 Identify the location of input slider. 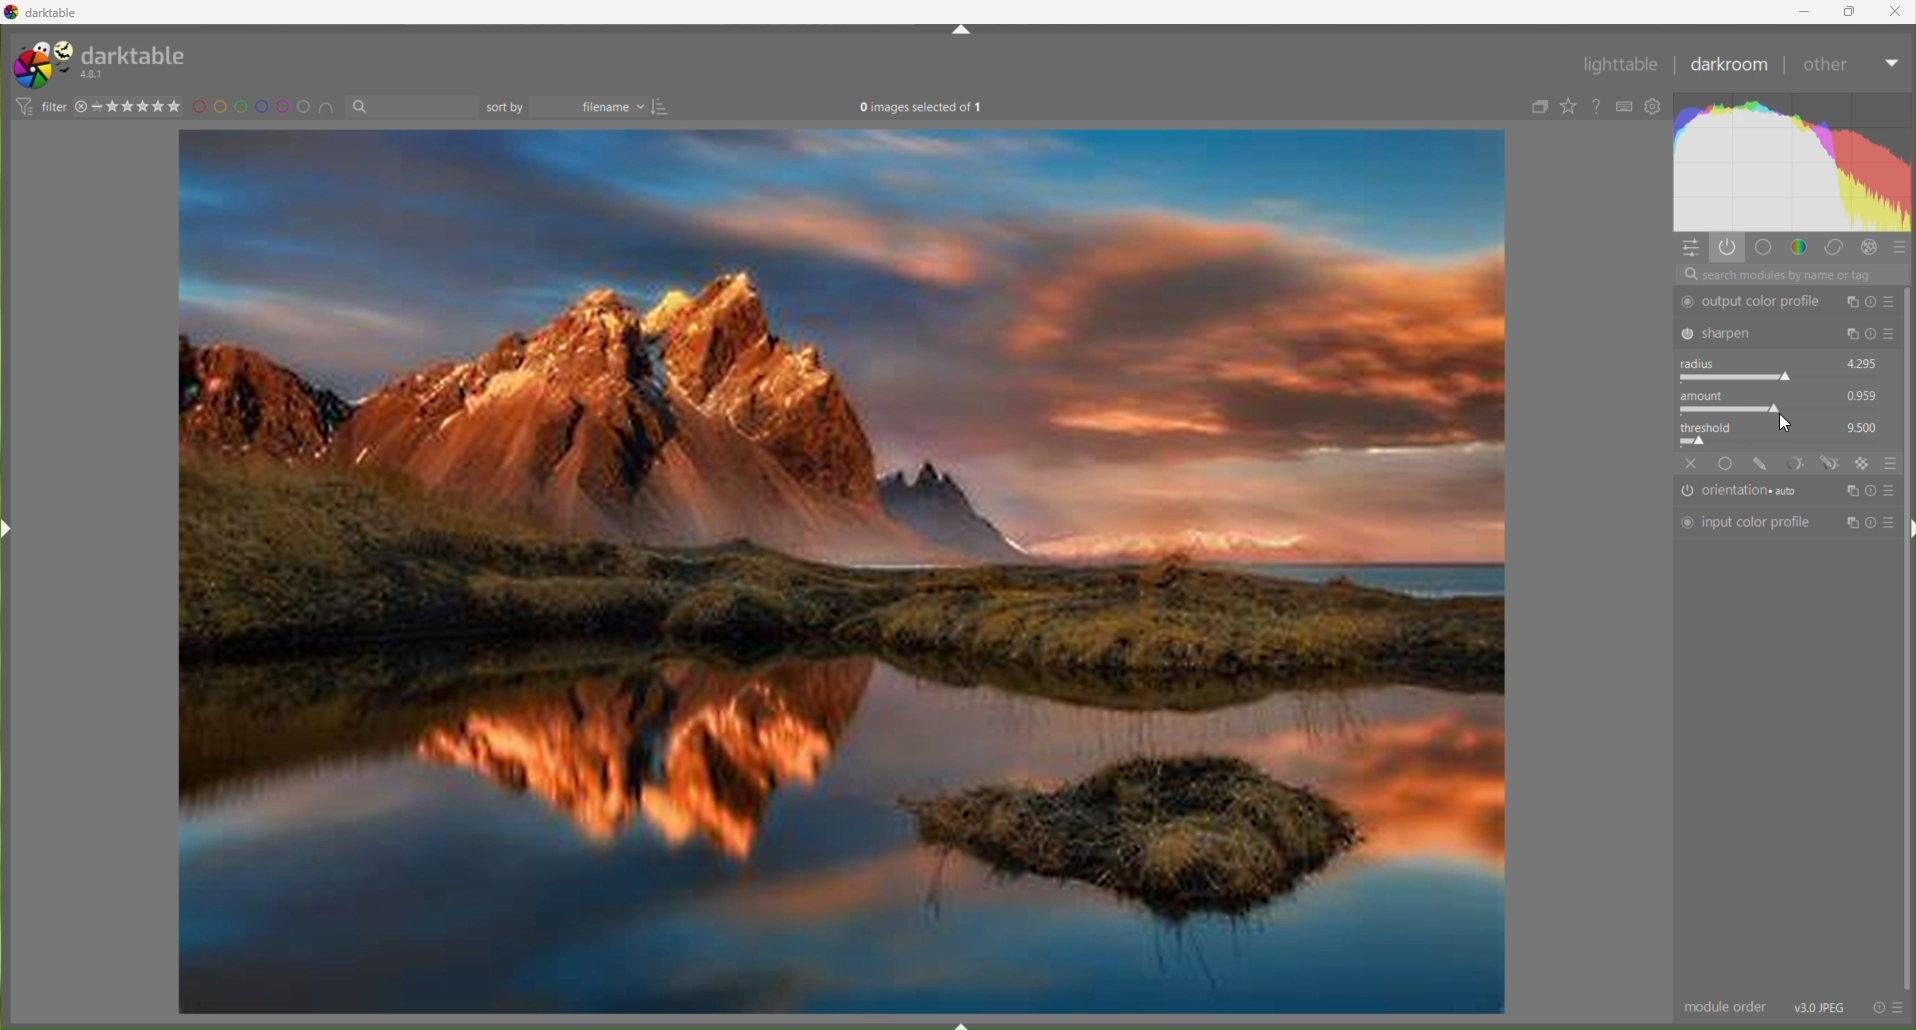
(1785, 441).